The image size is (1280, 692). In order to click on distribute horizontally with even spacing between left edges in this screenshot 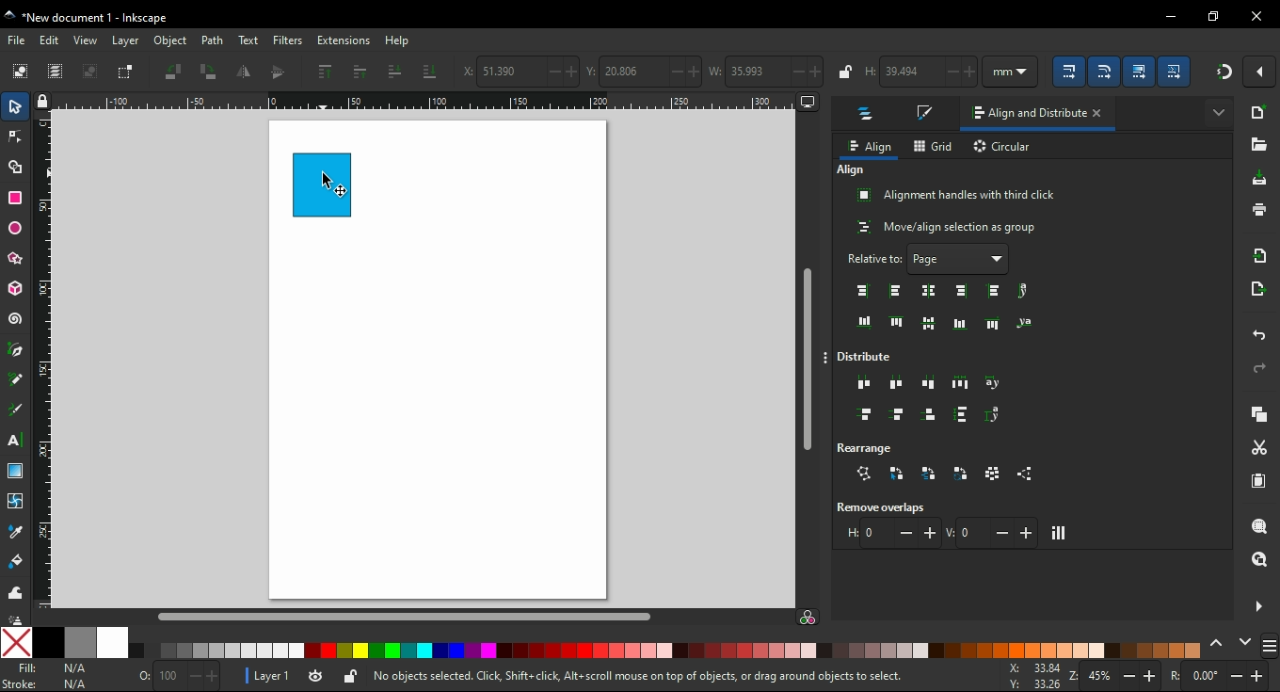, I will do `click(865, 385)`.